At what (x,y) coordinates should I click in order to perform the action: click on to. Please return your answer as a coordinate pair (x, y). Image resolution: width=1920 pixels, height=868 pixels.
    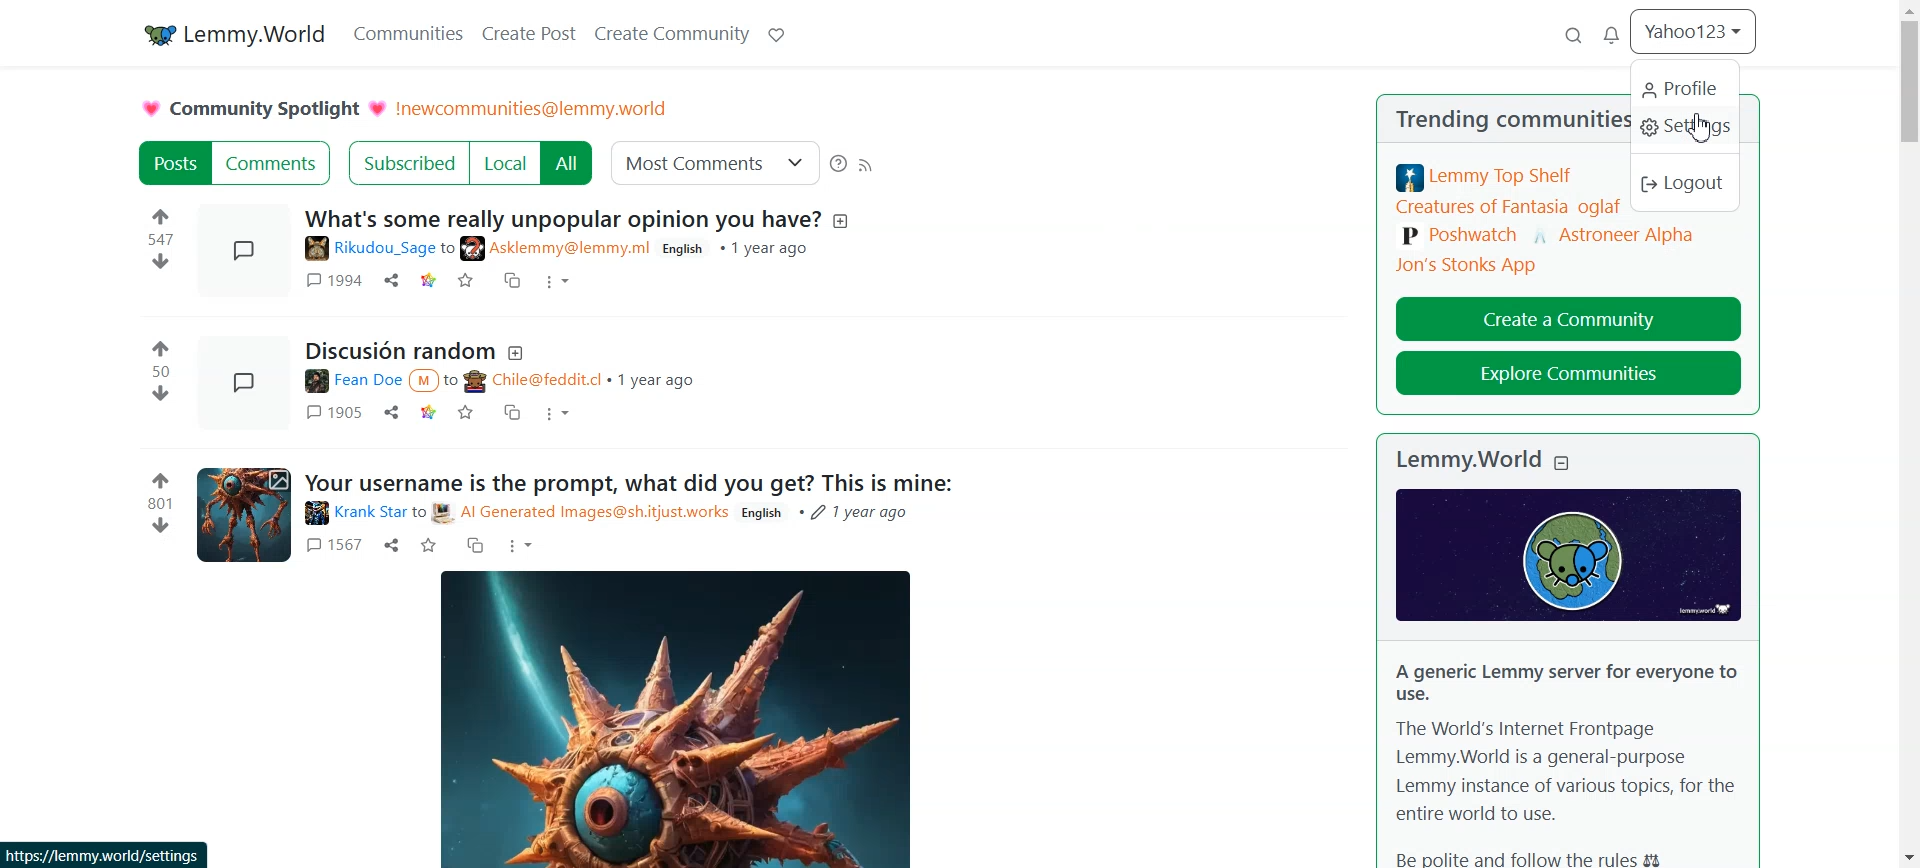
    Looking at the image, I should click on (419, 513).